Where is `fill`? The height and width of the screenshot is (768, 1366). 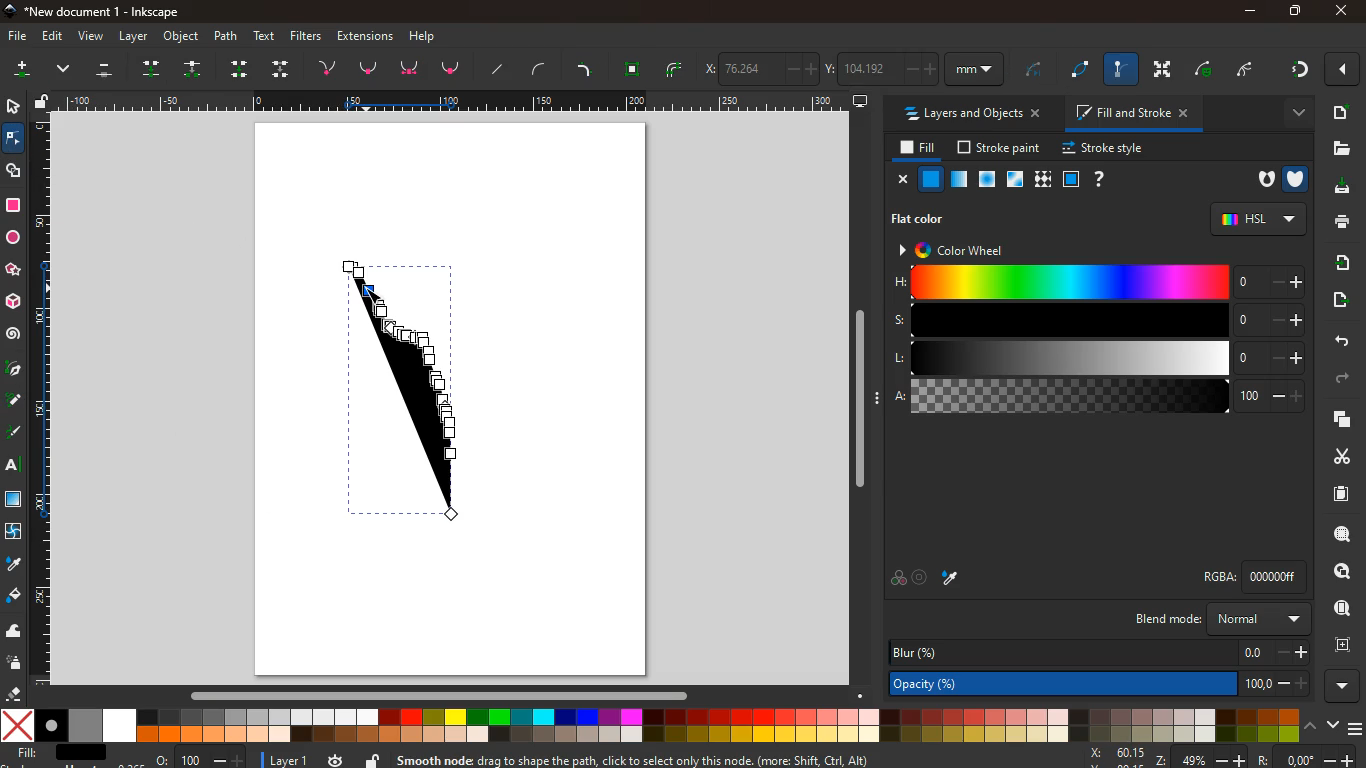 fill is located at coordinates (914, 148).